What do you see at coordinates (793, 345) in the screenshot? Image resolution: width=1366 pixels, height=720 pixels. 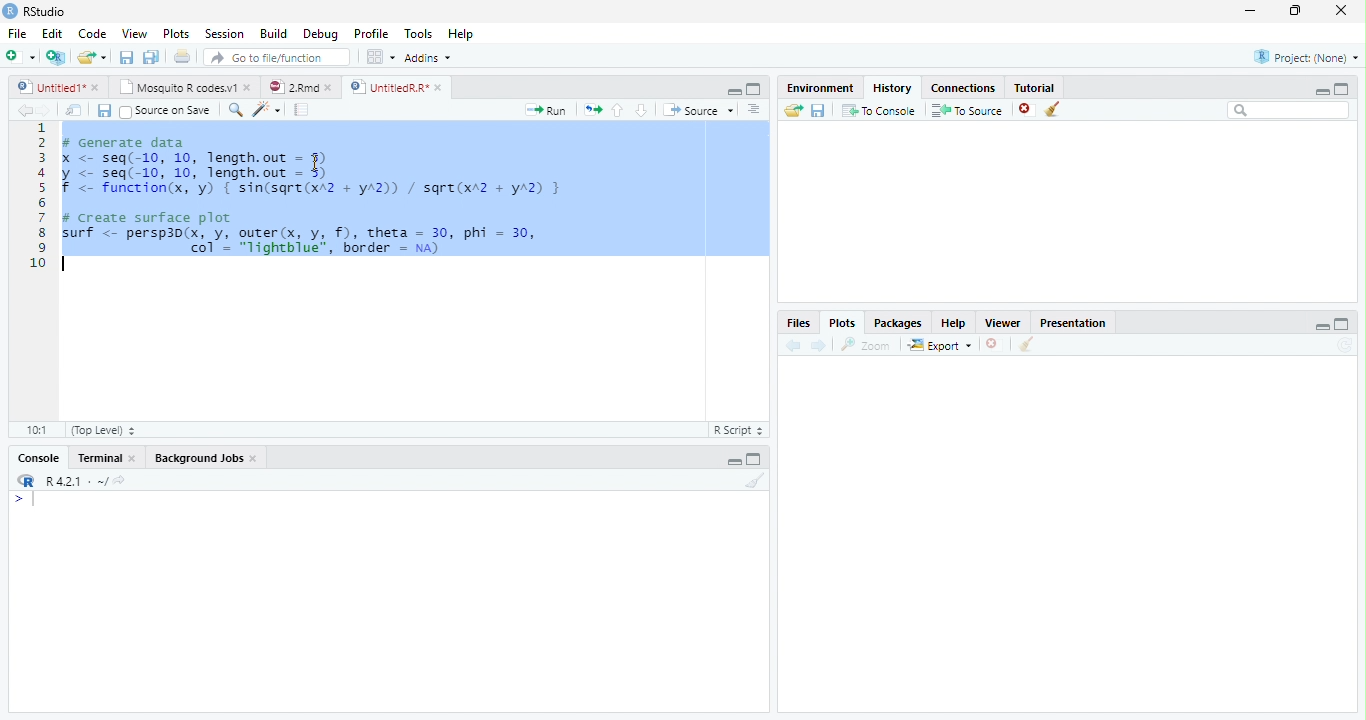 I see `Previous plot` at bounding box center [793, 345].